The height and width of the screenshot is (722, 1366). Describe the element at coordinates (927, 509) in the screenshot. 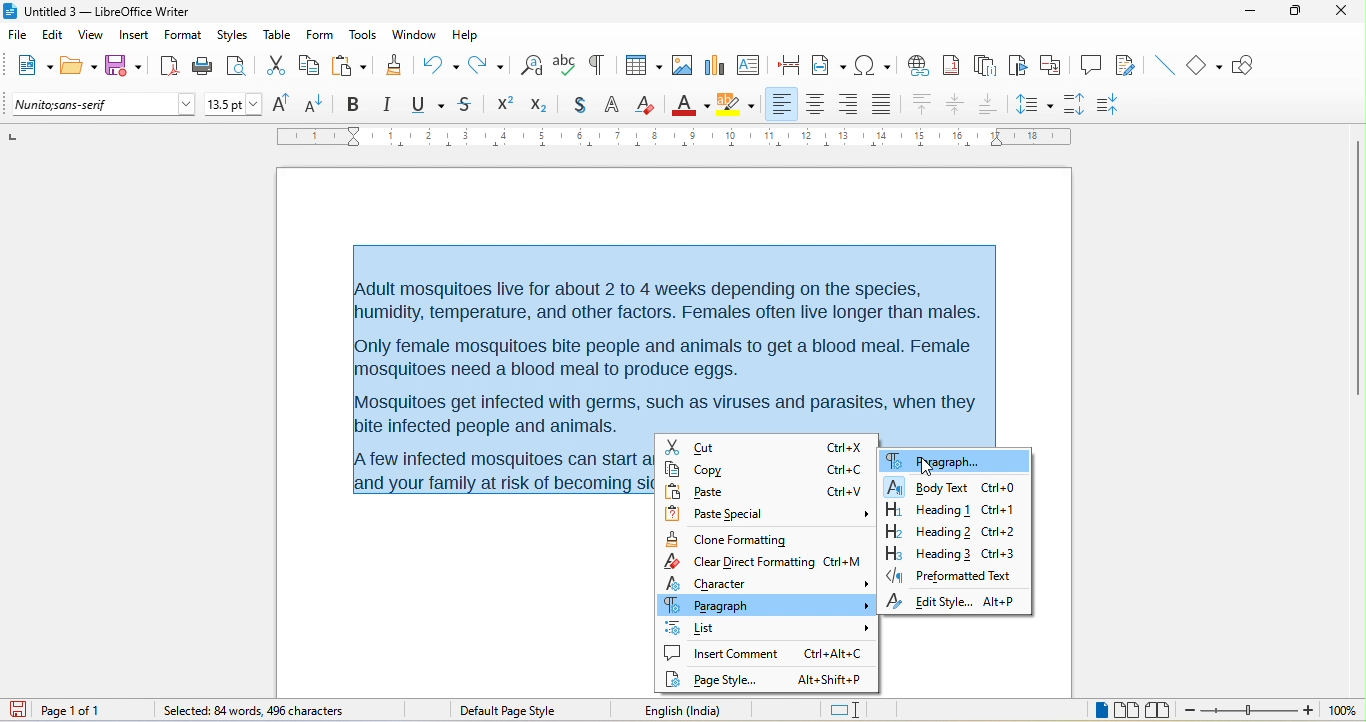

I see `heading1` at that location.